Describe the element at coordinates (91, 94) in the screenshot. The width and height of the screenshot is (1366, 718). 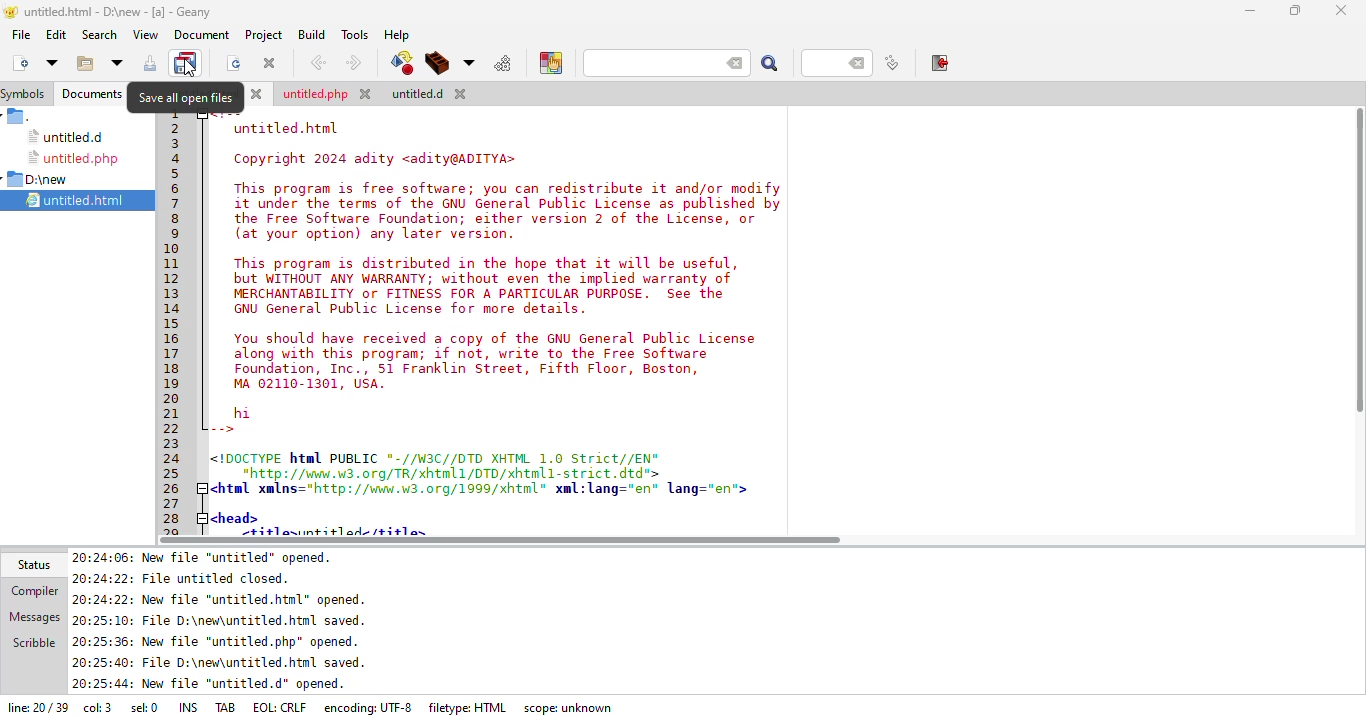
I see `documents` at that location.